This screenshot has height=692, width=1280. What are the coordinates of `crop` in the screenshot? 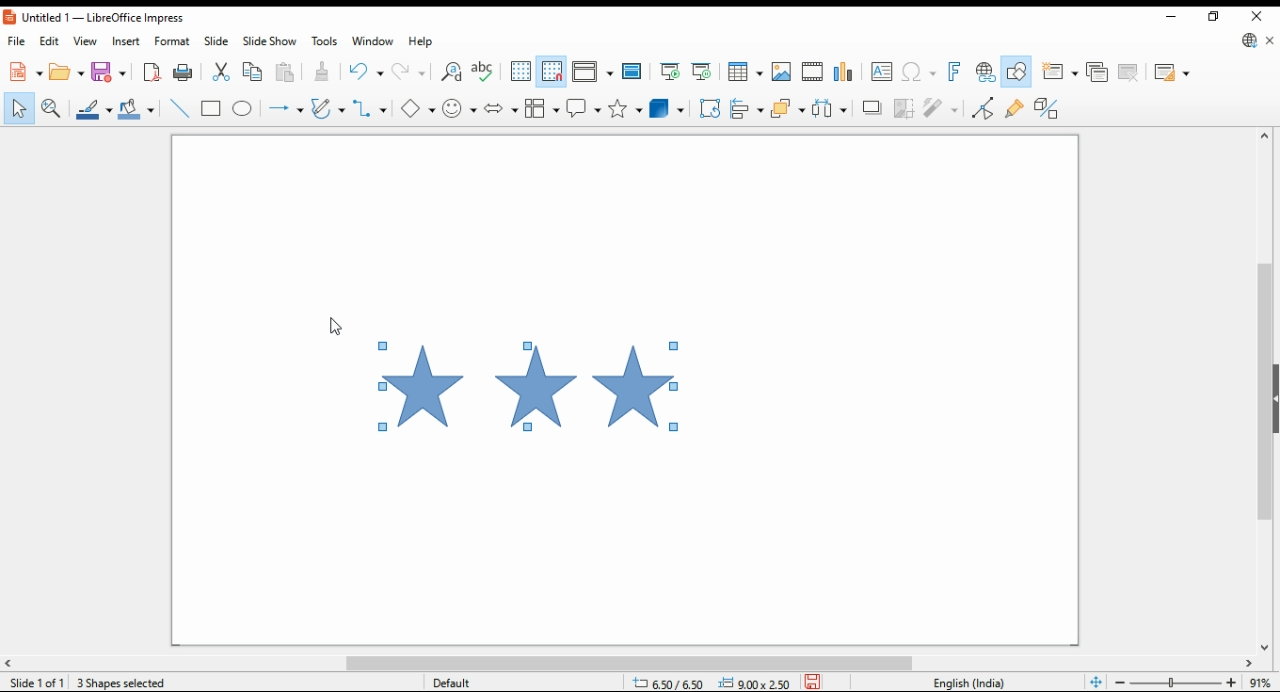 It's located at (903, 108).